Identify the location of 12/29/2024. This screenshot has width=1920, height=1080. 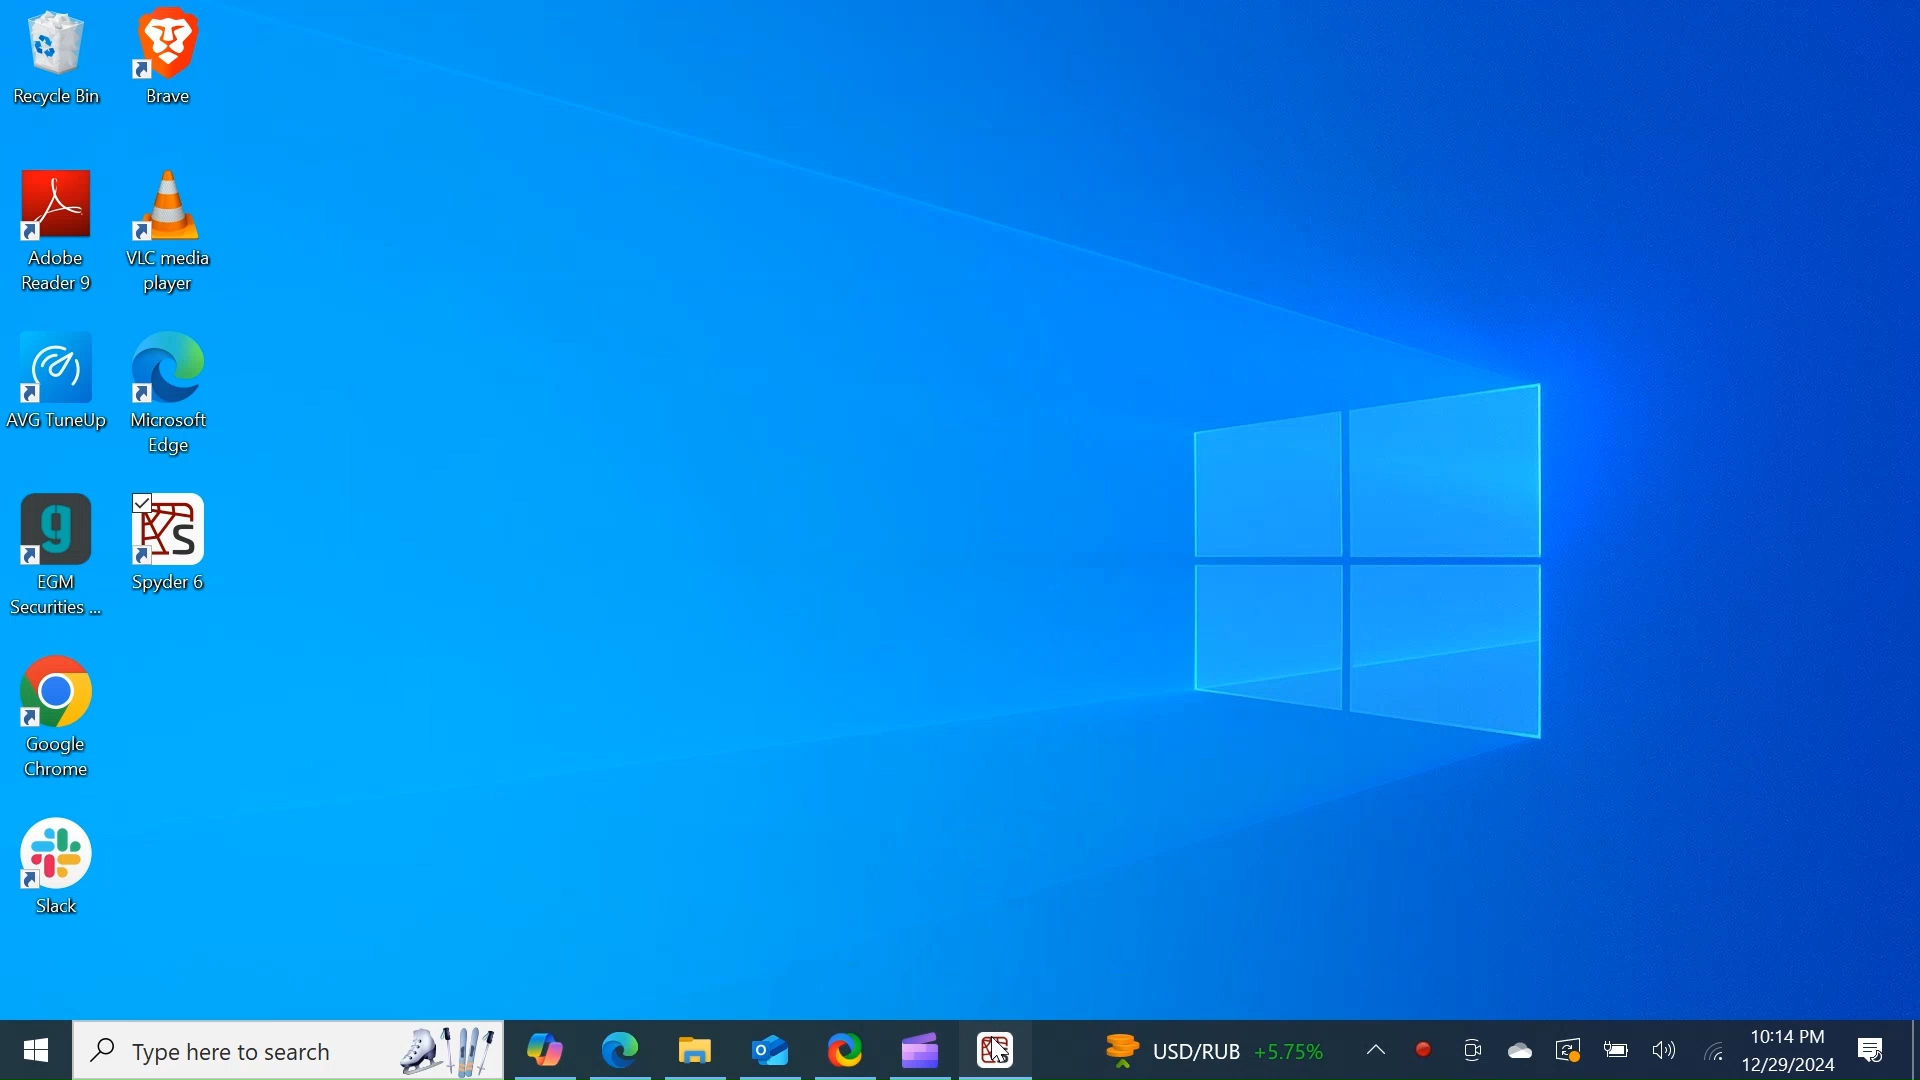
(1785, 1066).